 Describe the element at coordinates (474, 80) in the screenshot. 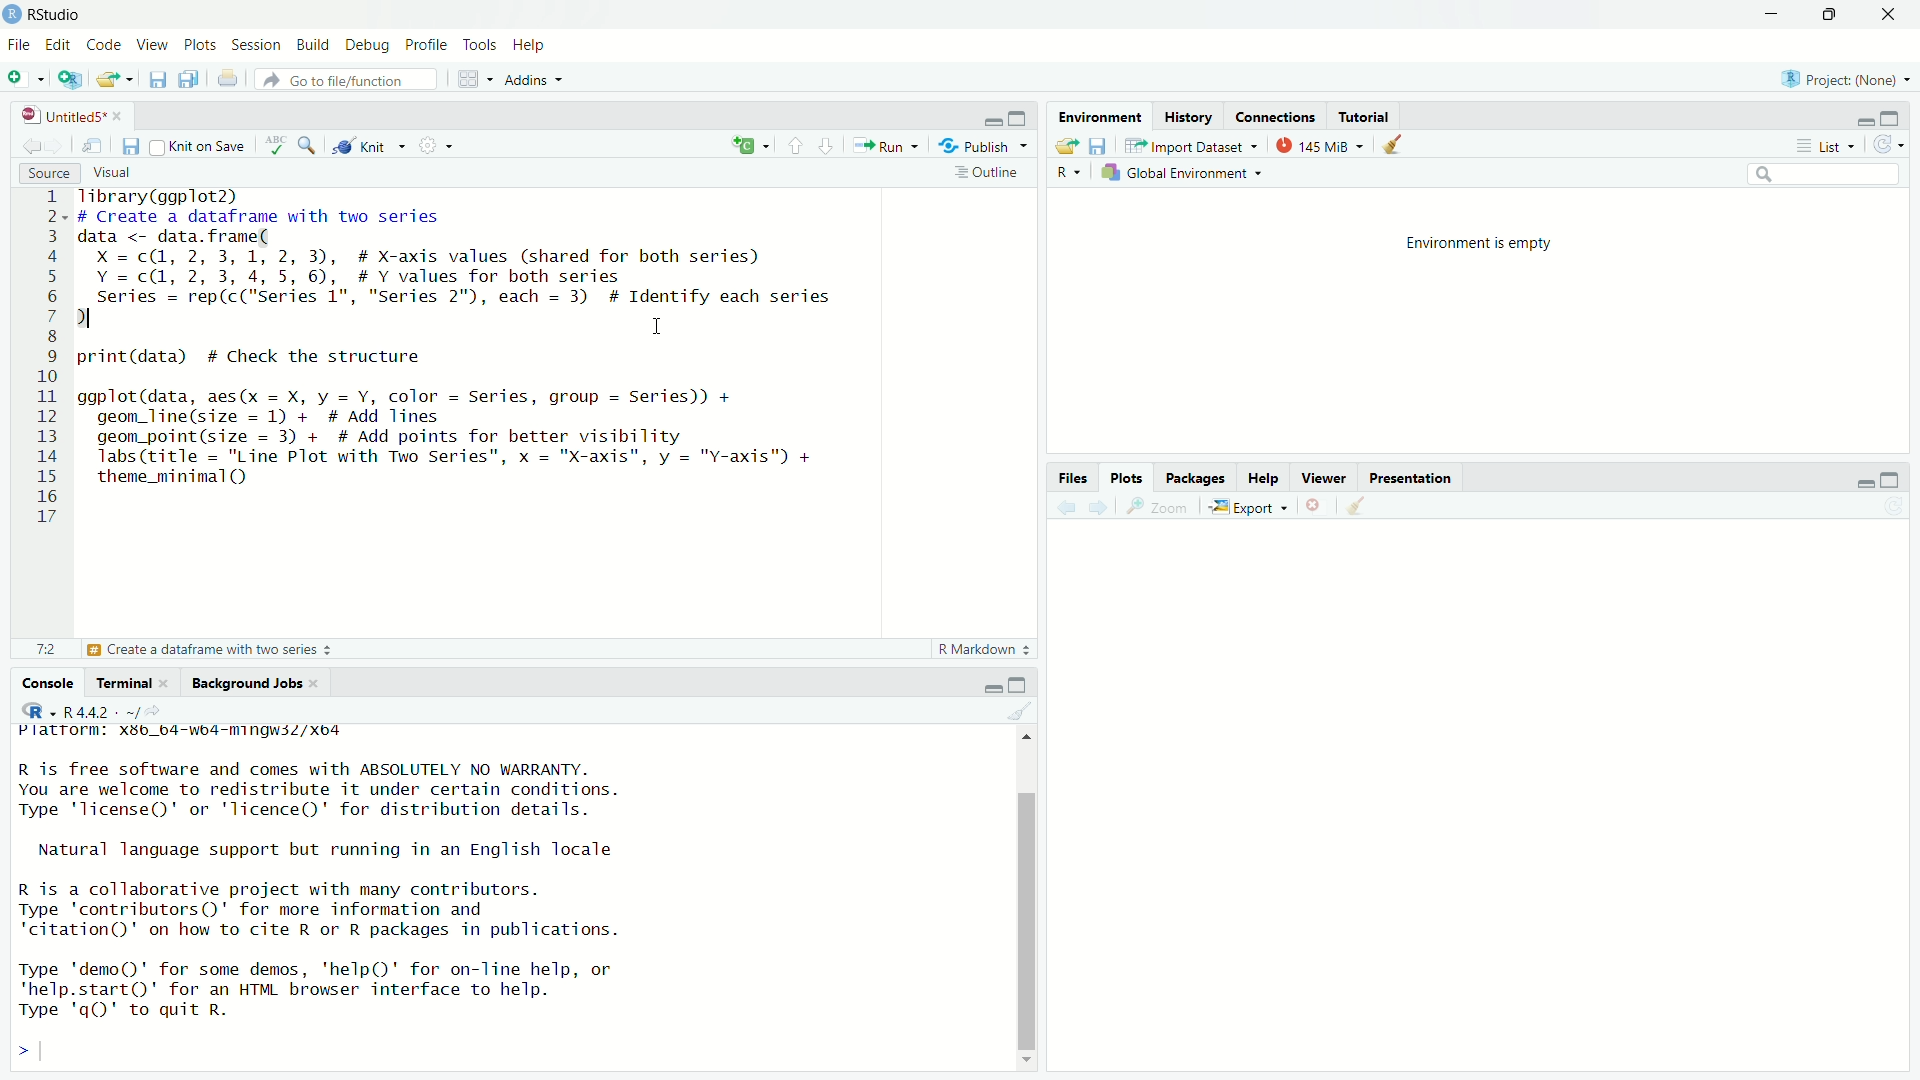

I see `Workspace Pane` at that location.